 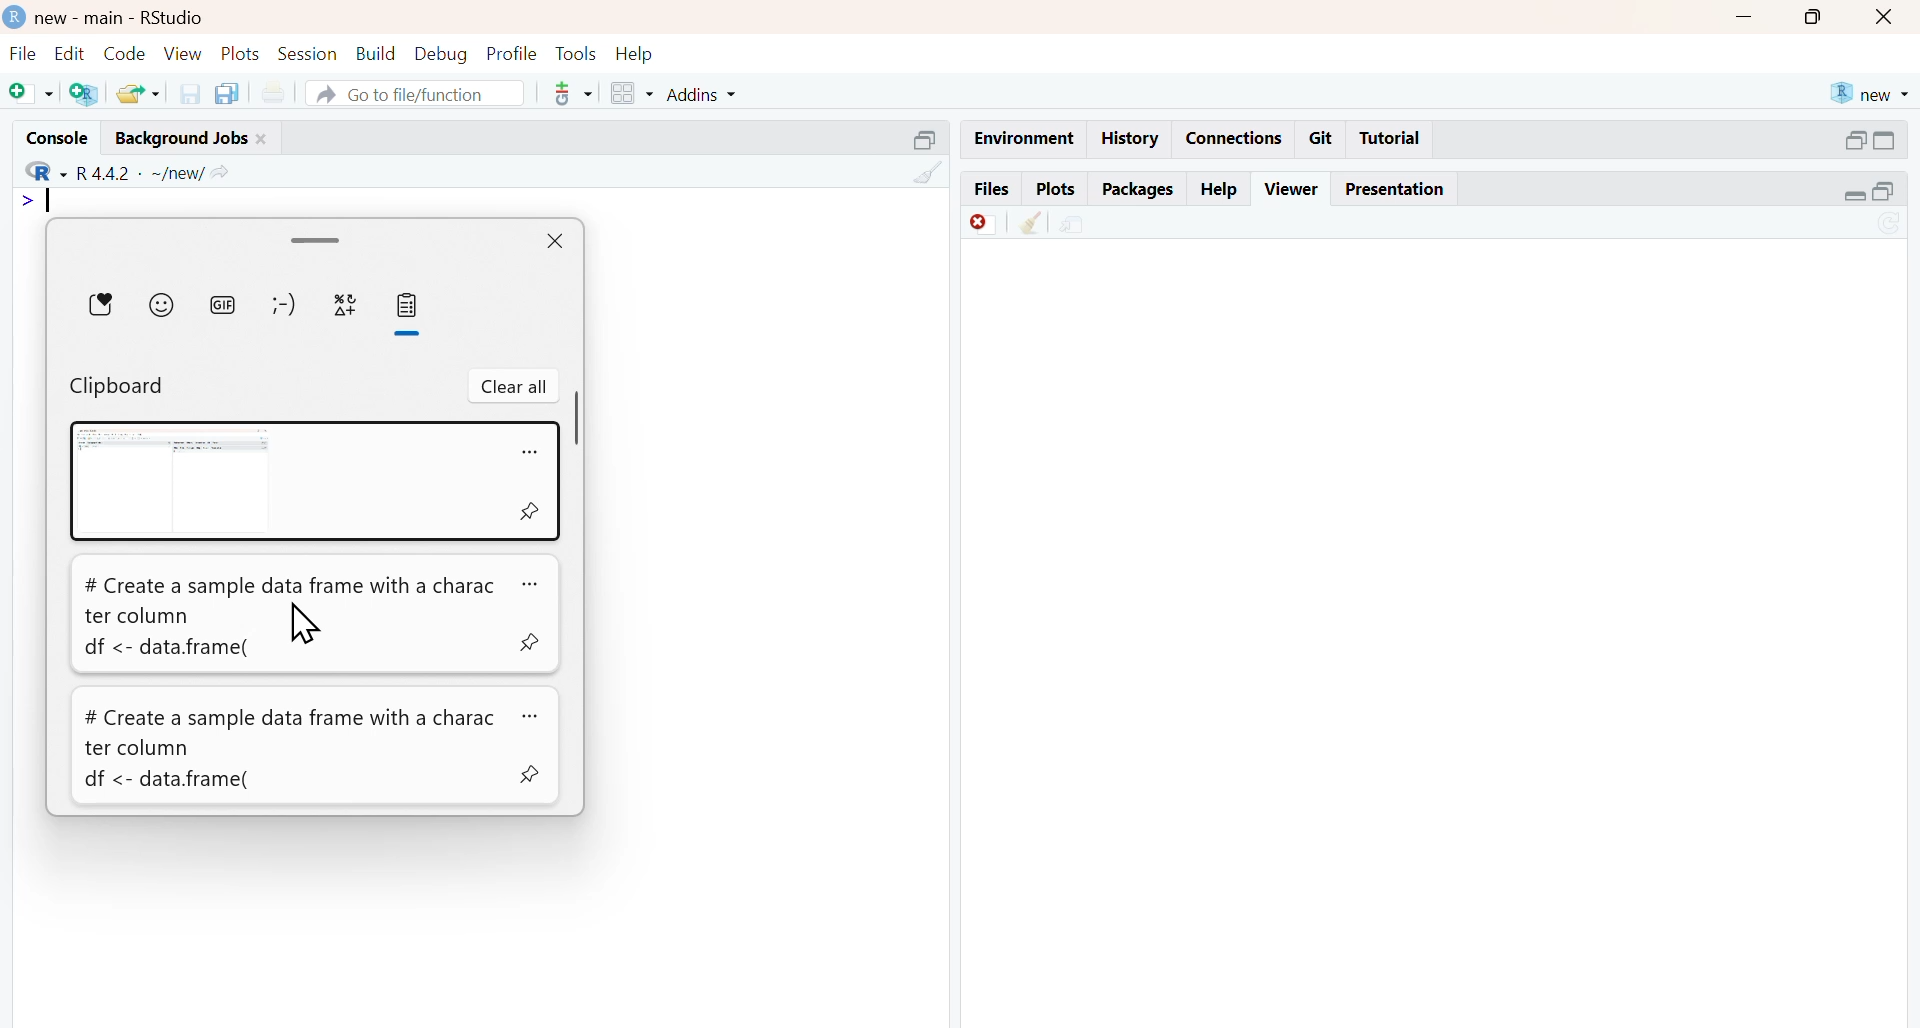 I want to click on help, so click(x=635, y=54).